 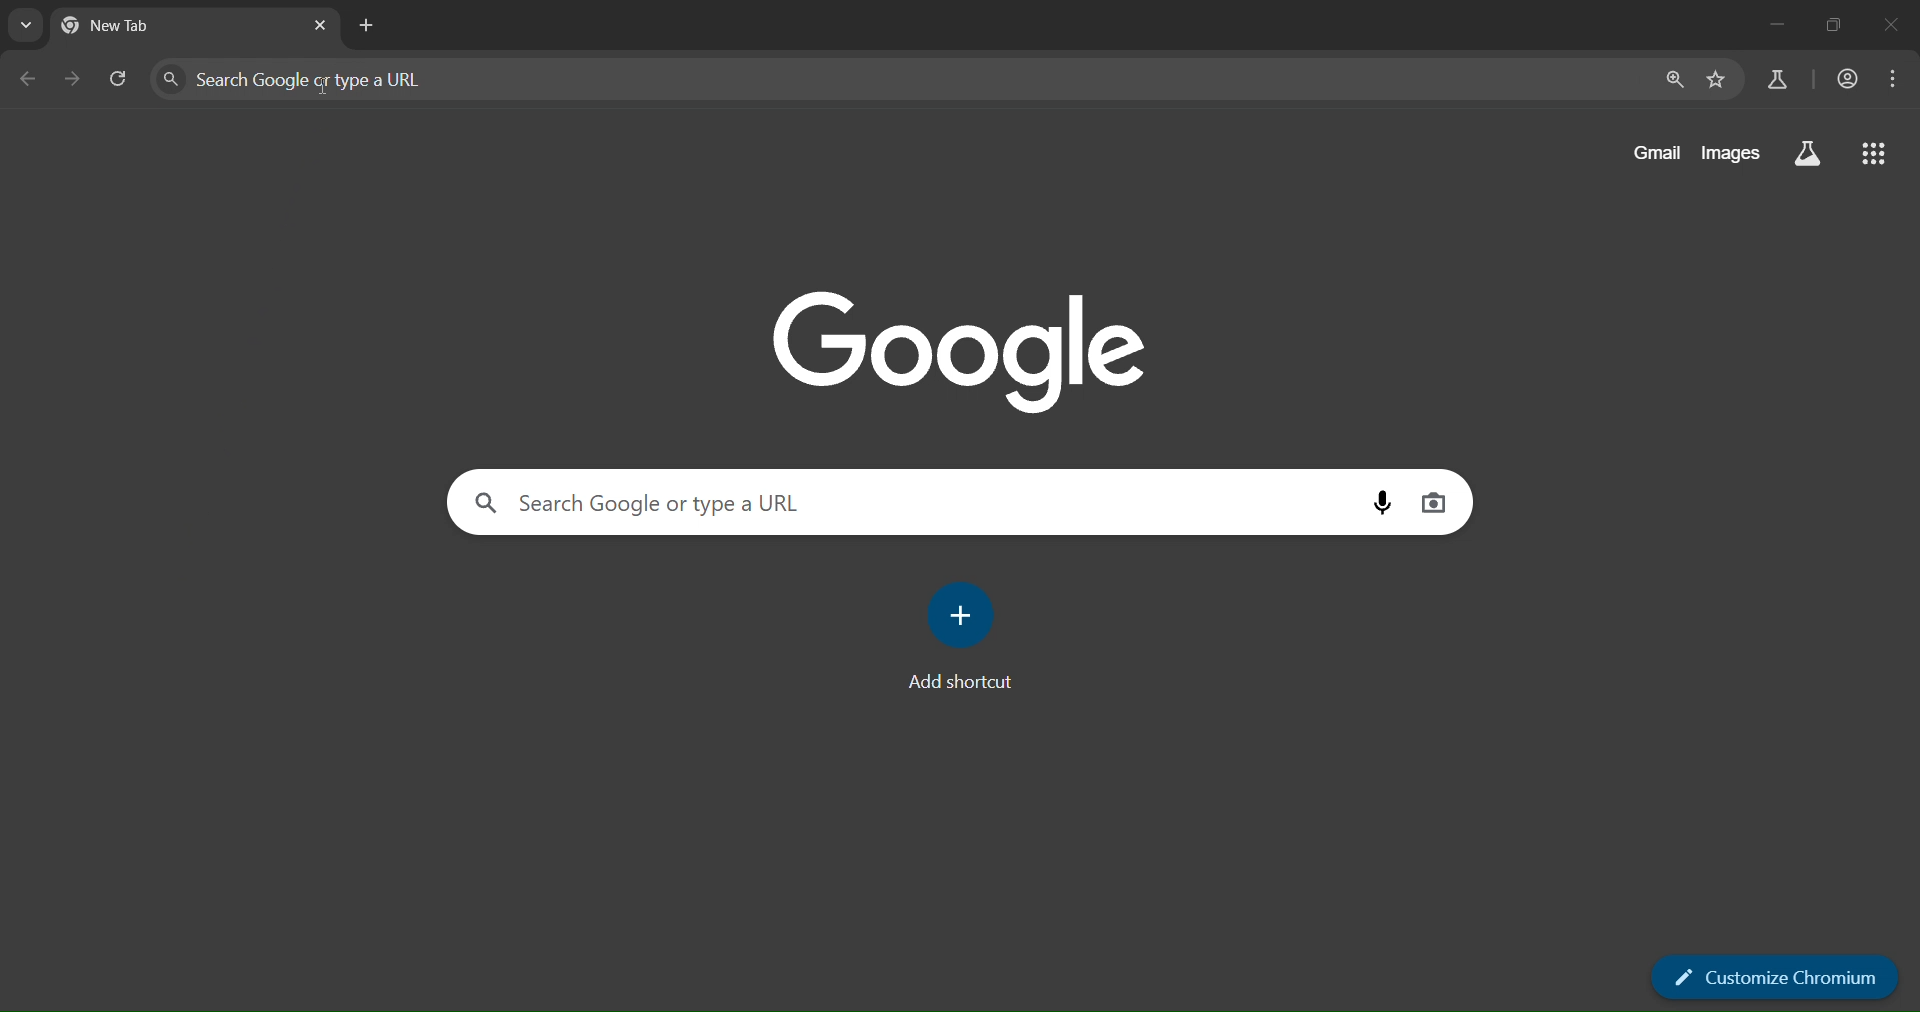 I want to click on new tab, so click(x=366, y=25).